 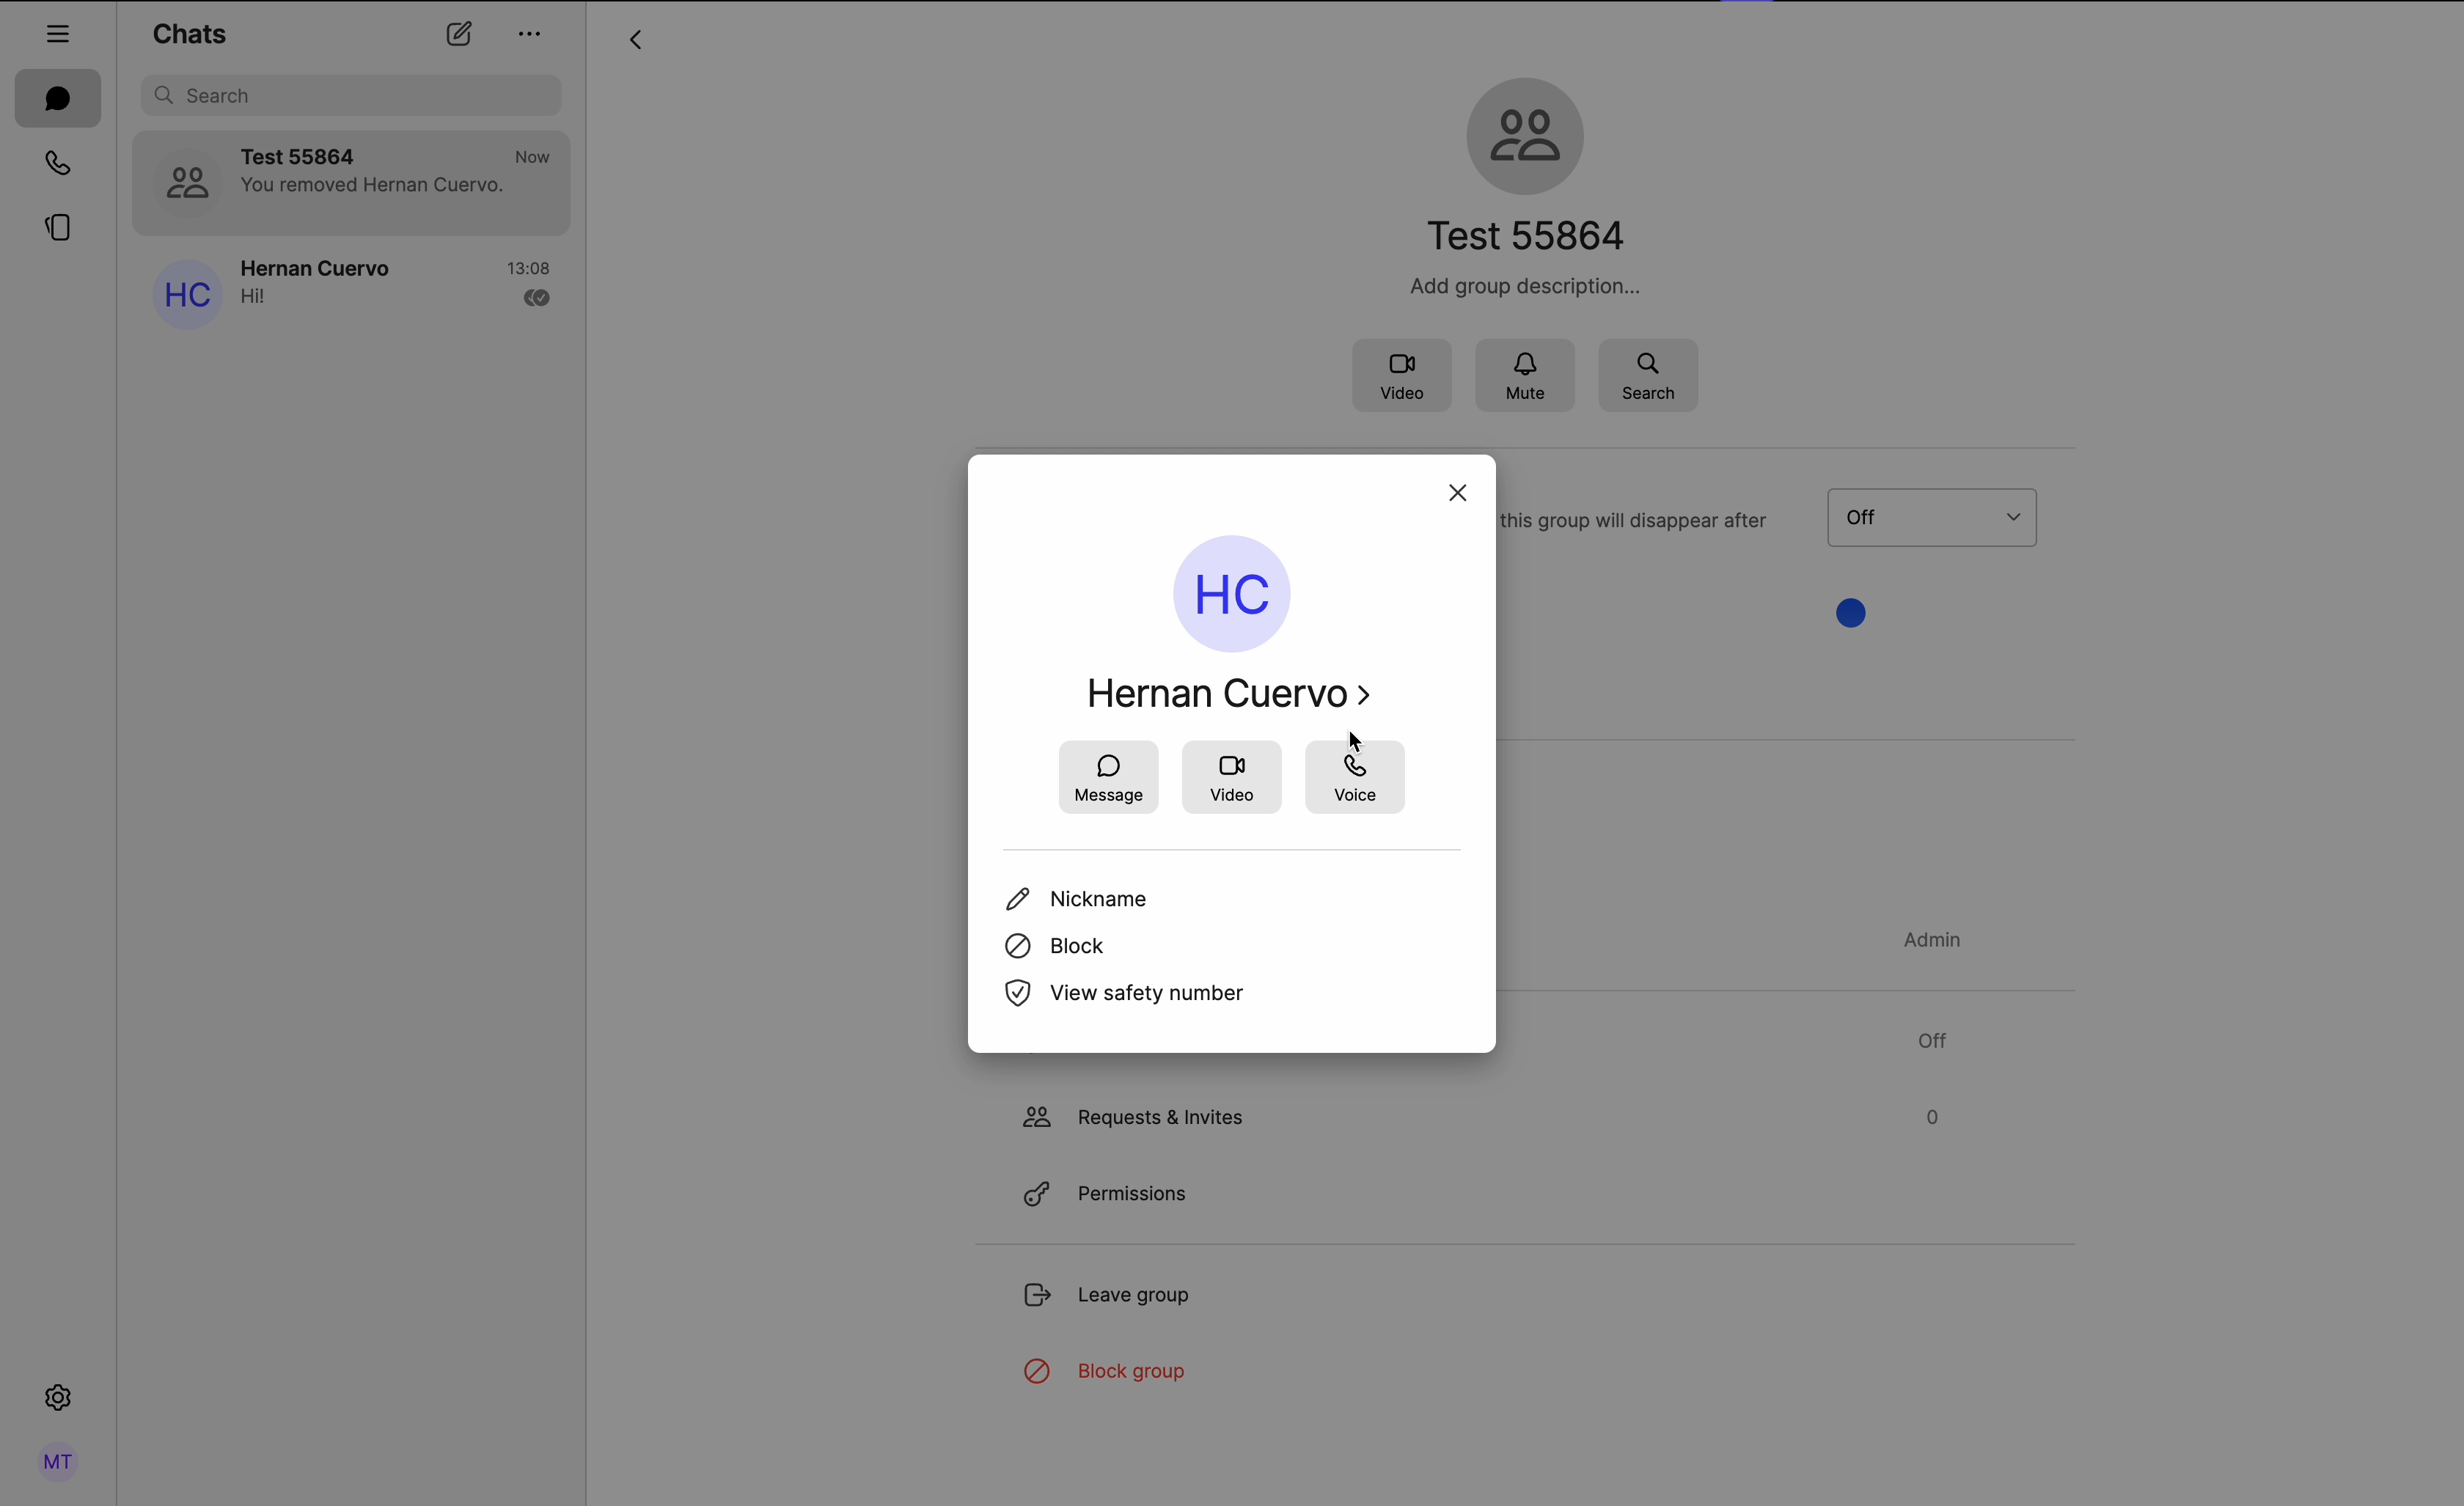 I want to click on chats, so click(x=59, y=99).